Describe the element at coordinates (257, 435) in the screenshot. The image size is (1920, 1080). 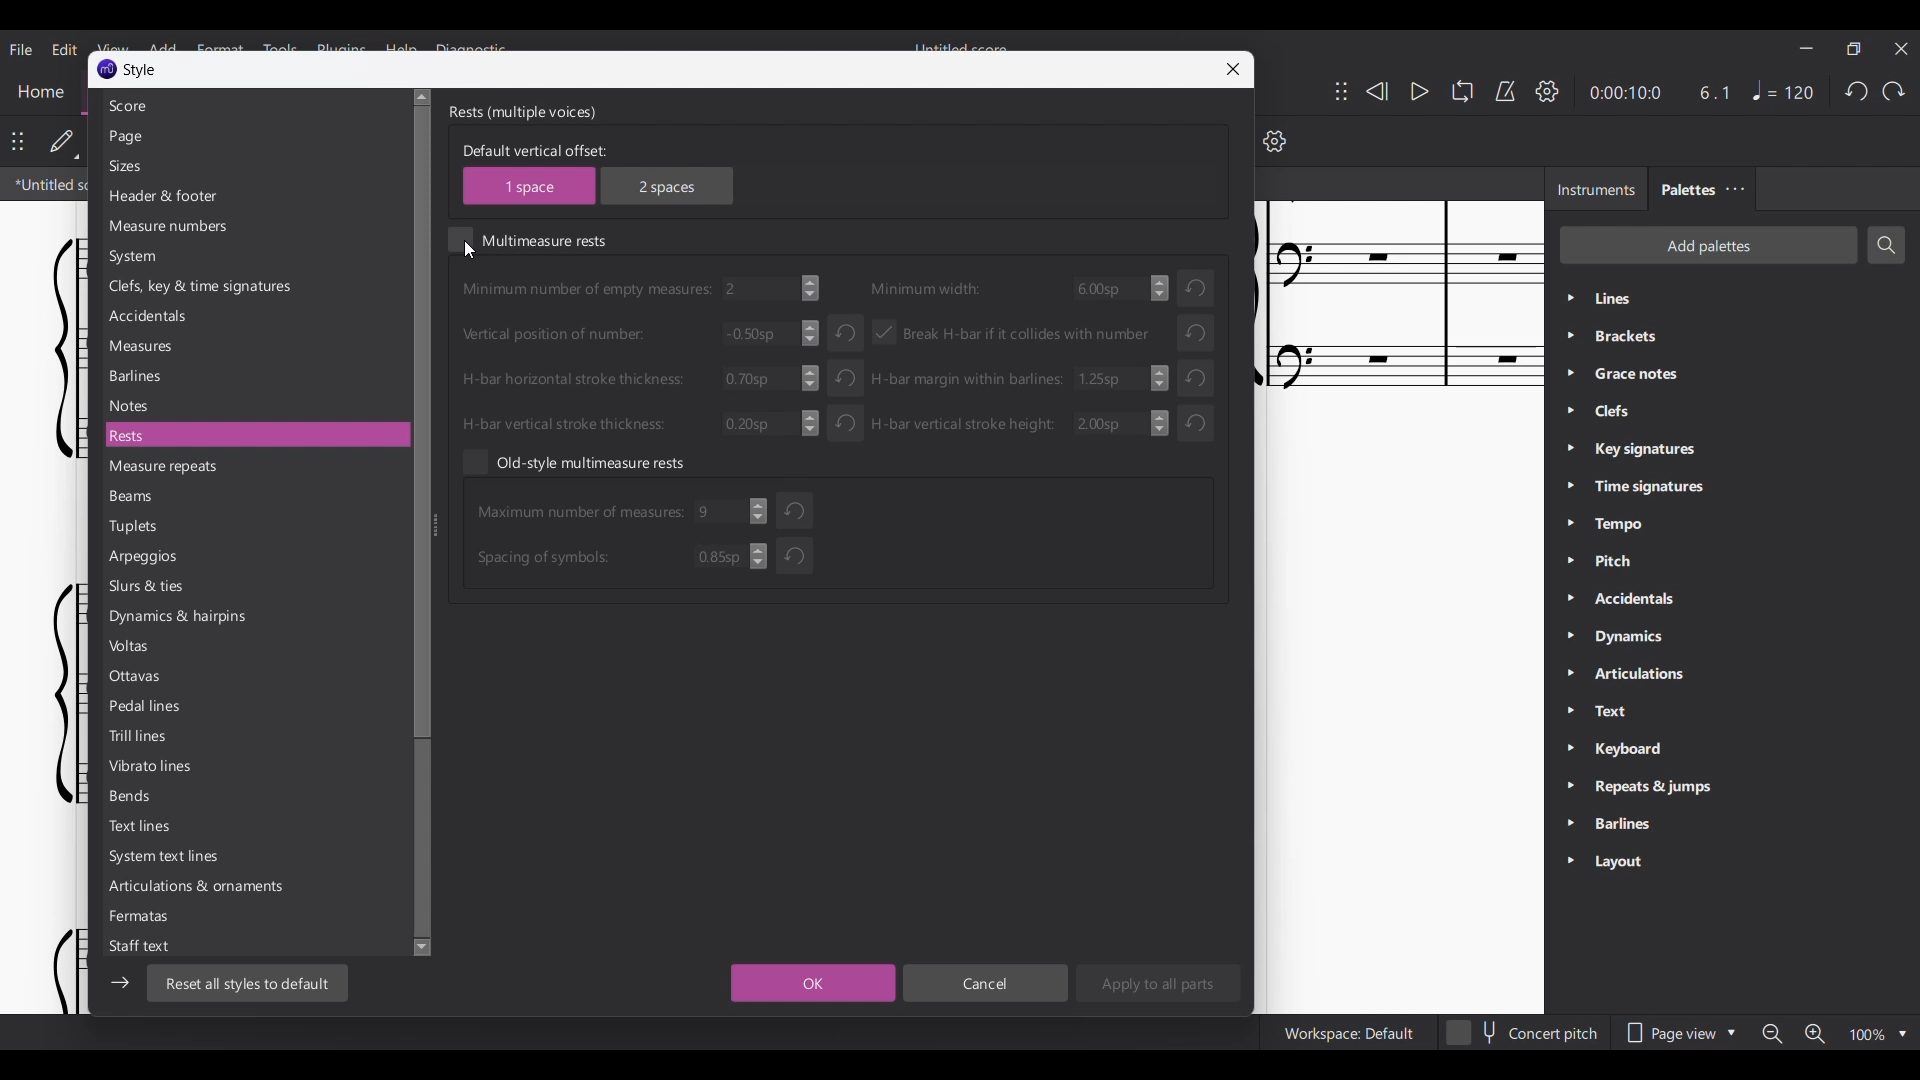
I see `Rests, current selection highlighted` at that location.